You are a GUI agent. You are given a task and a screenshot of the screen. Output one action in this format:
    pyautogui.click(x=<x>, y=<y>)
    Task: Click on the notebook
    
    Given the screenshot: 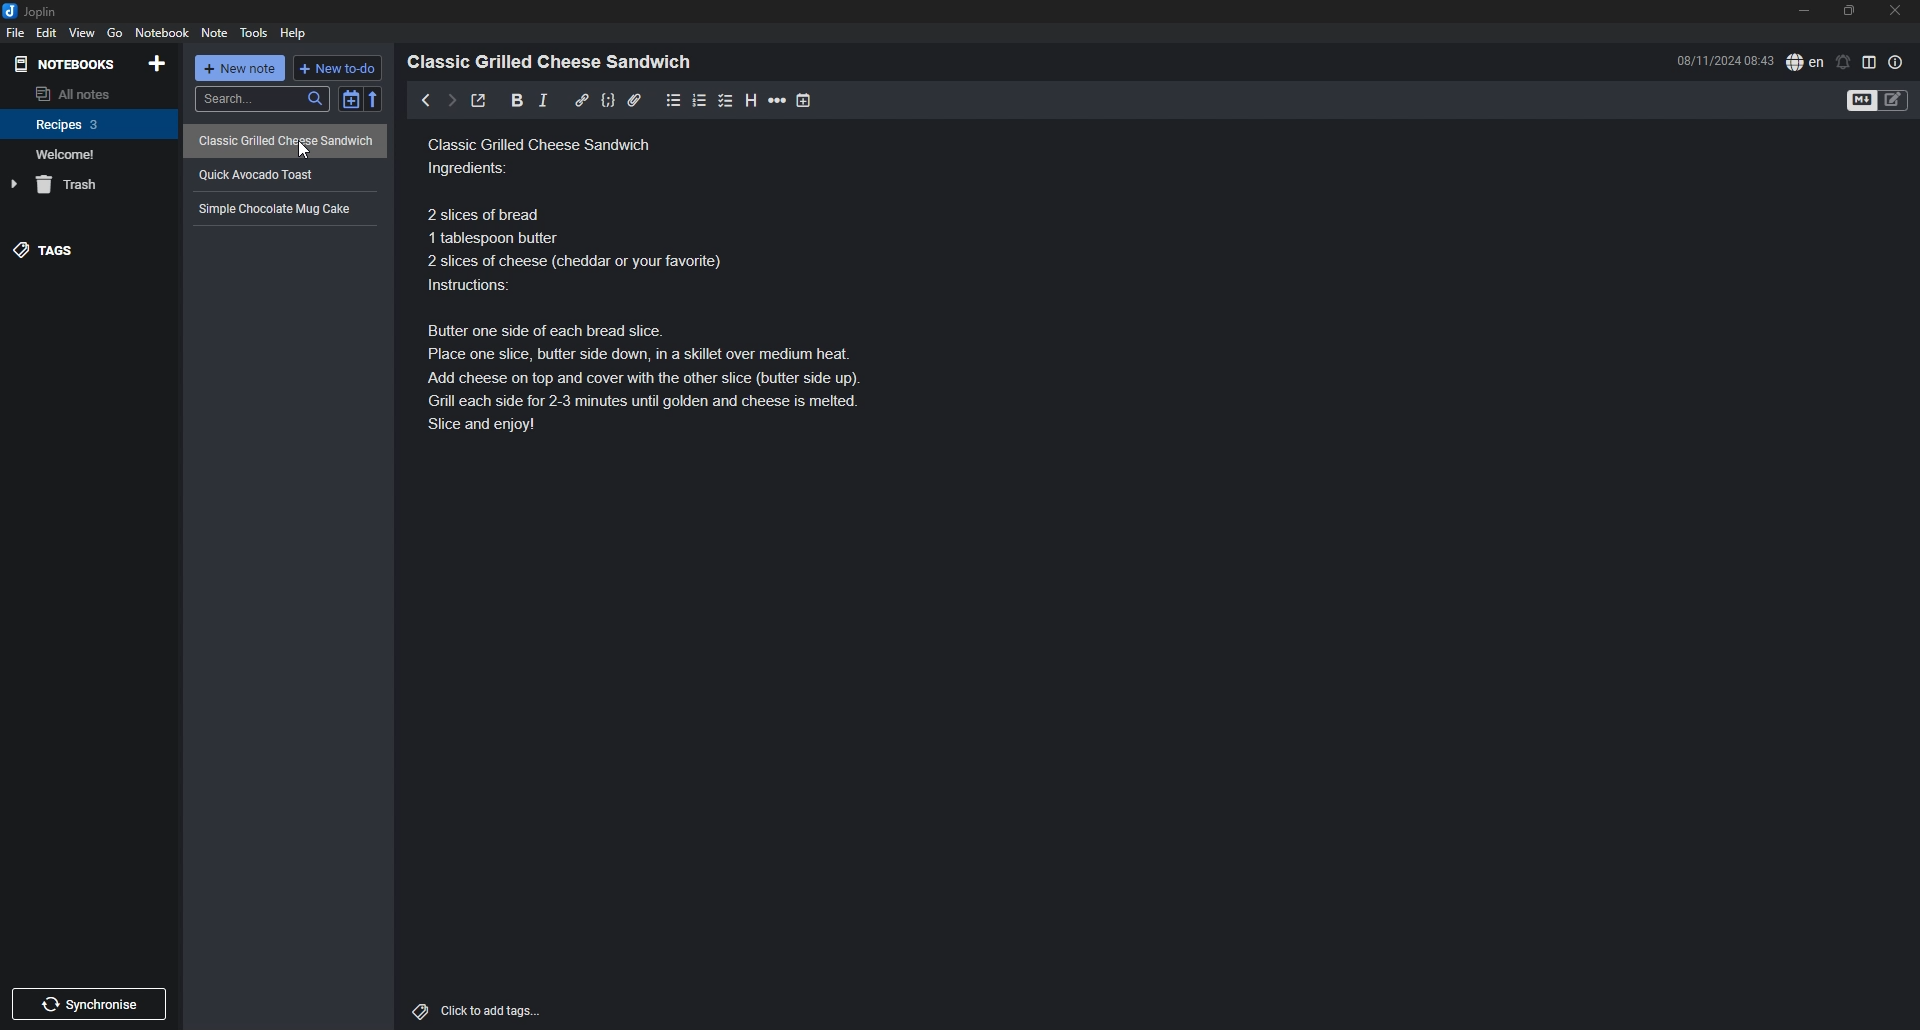 What is the action you would take?
    pyautogui.click(x=90, y=123)
    